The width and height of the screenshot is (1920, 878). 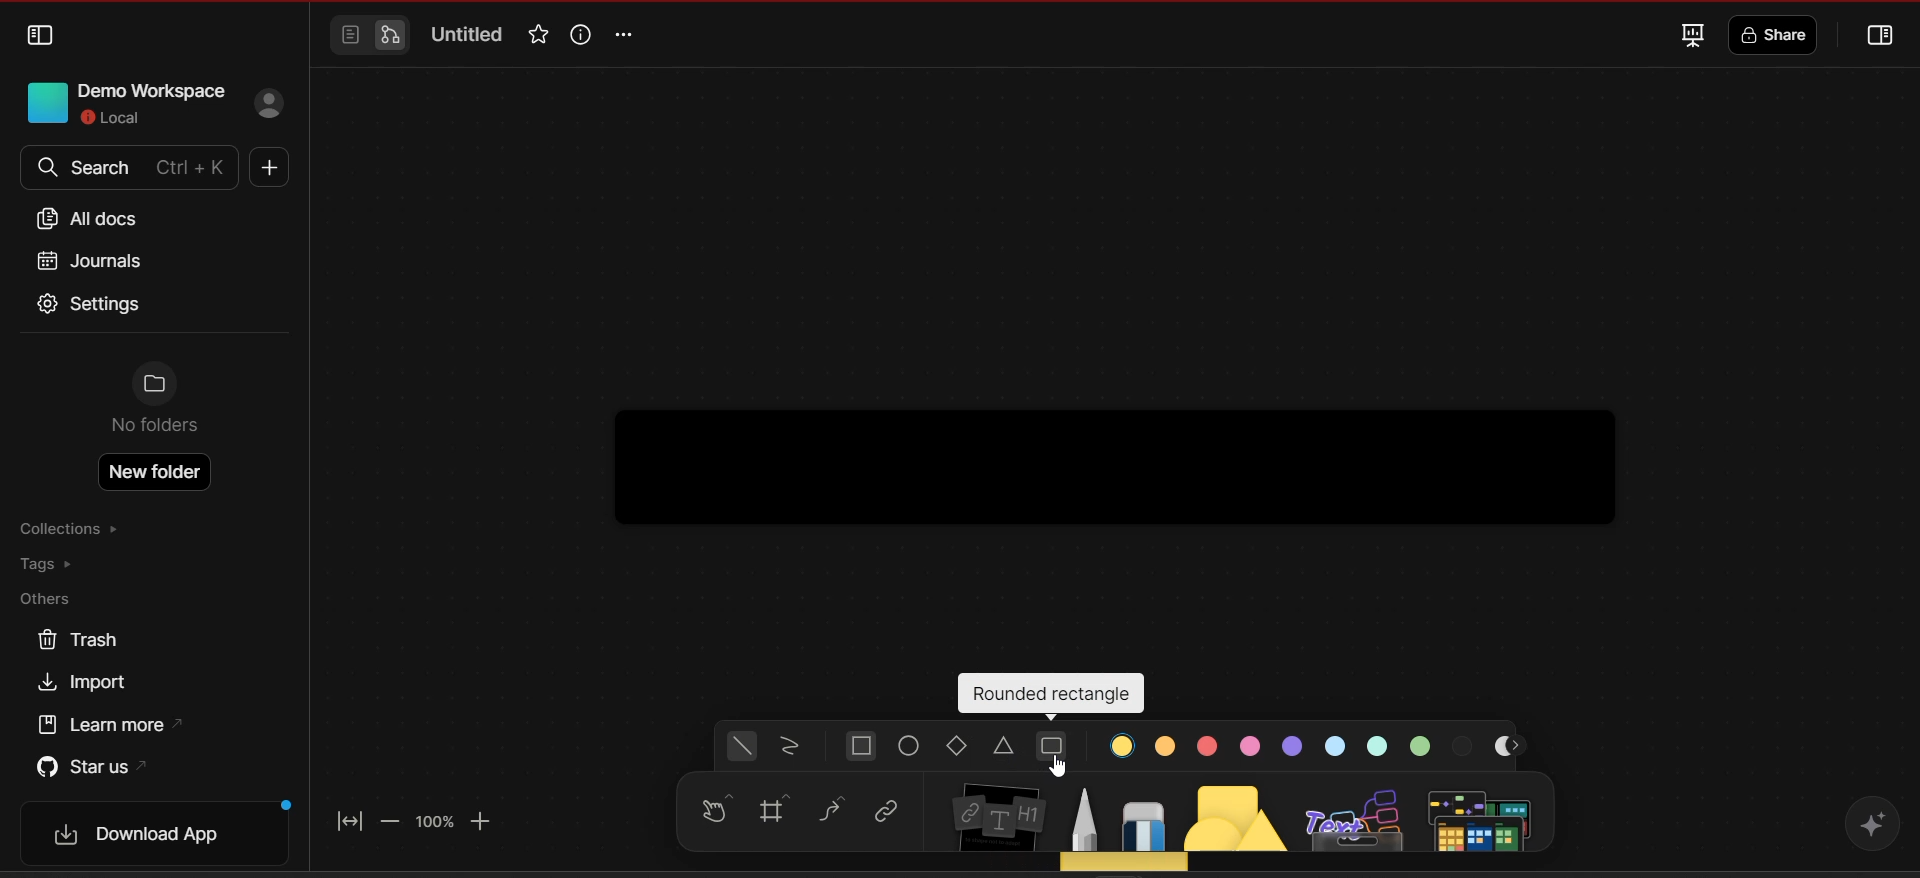 I want to click on all docs, so click(x=95, y=219).